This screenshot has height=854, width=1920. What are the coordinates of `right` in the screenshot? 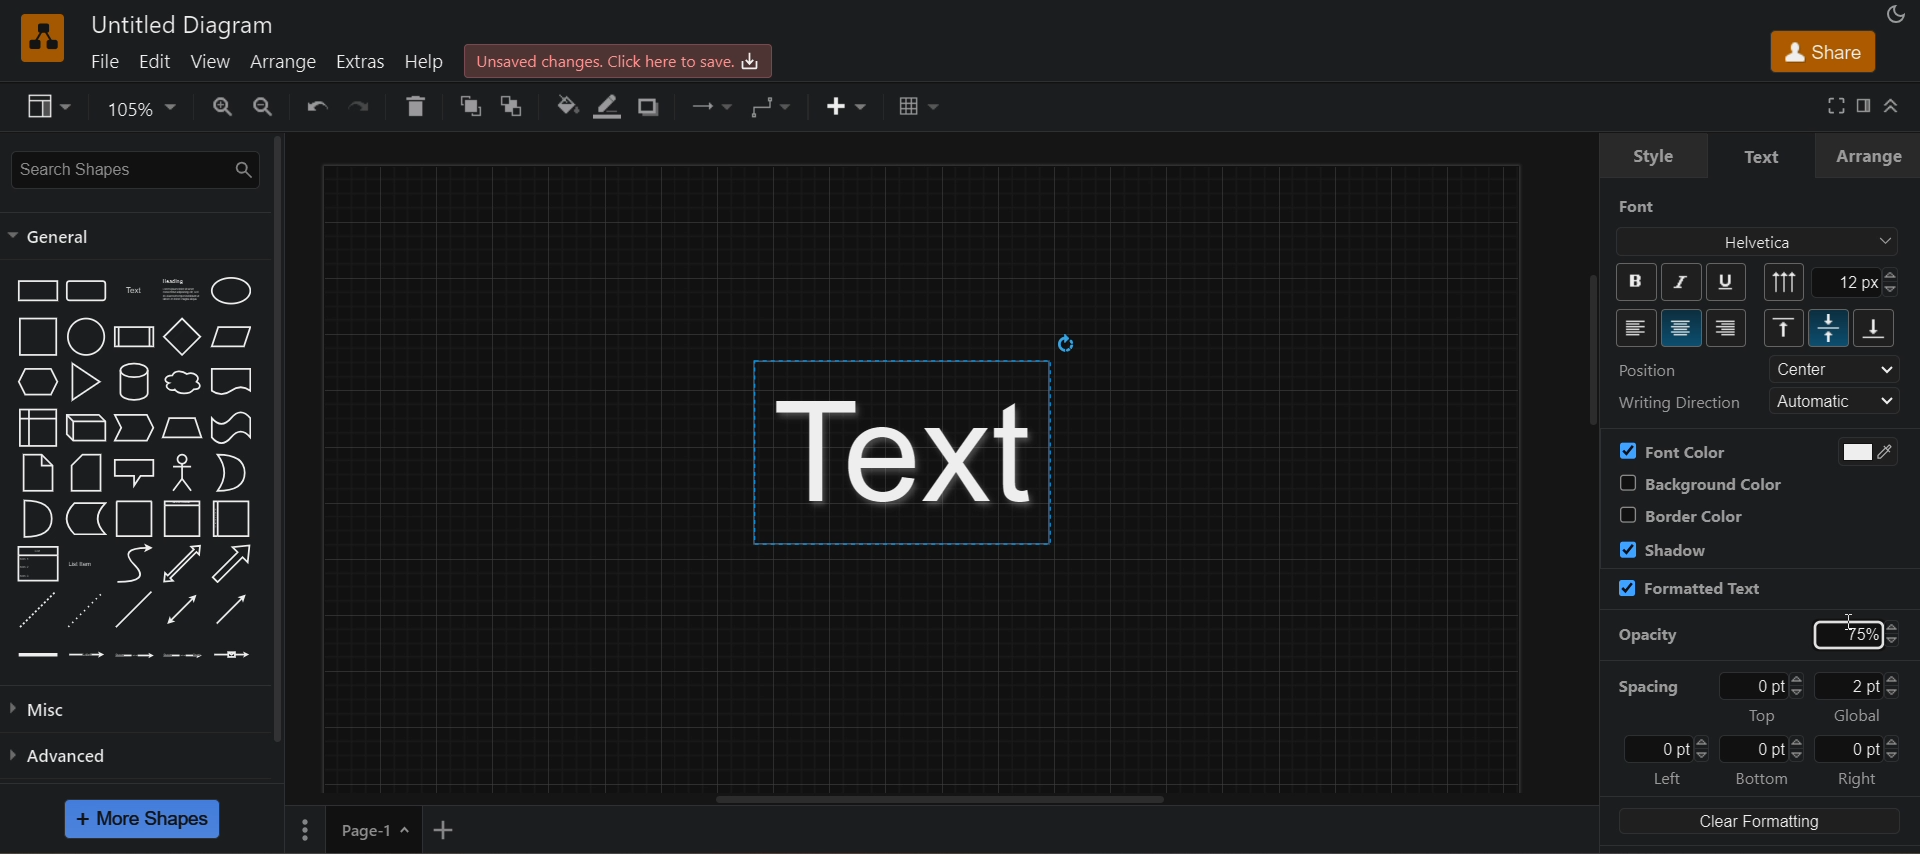 It's located at (1727, 328).